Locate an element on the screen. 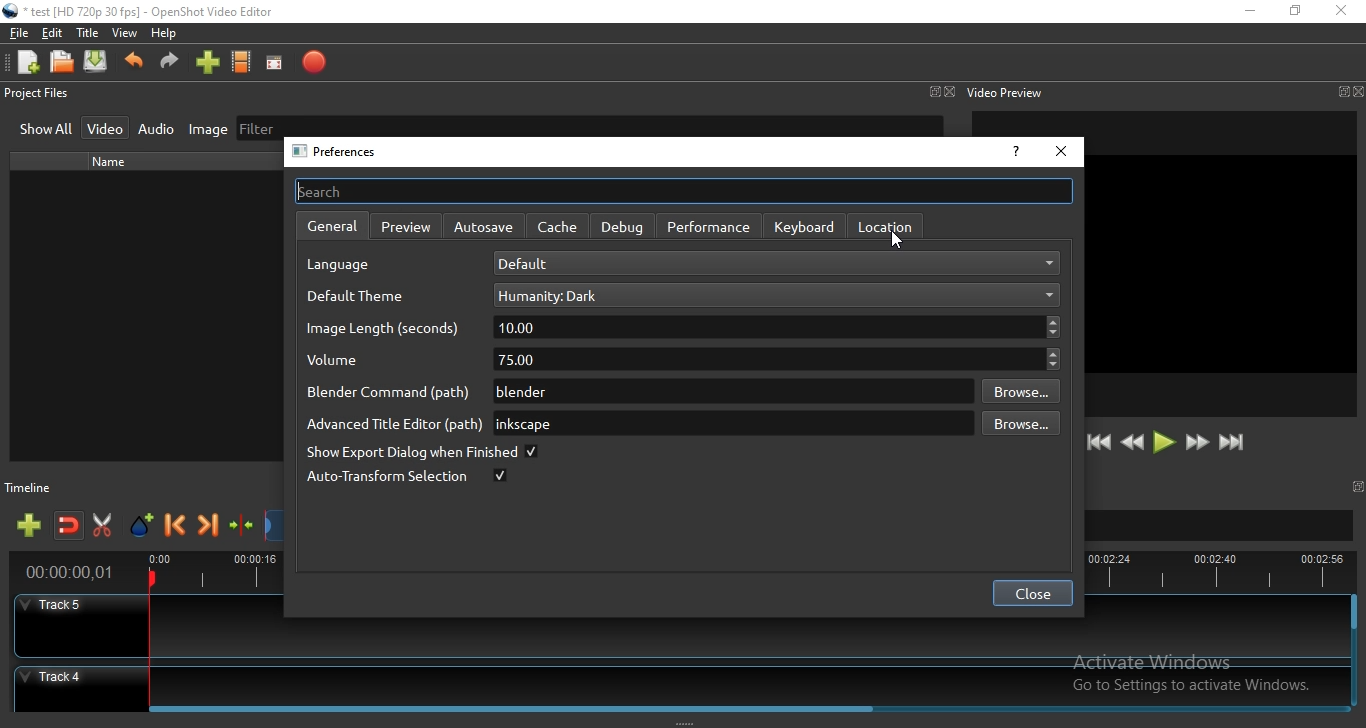  Project files is located at coordinates (37, 95).